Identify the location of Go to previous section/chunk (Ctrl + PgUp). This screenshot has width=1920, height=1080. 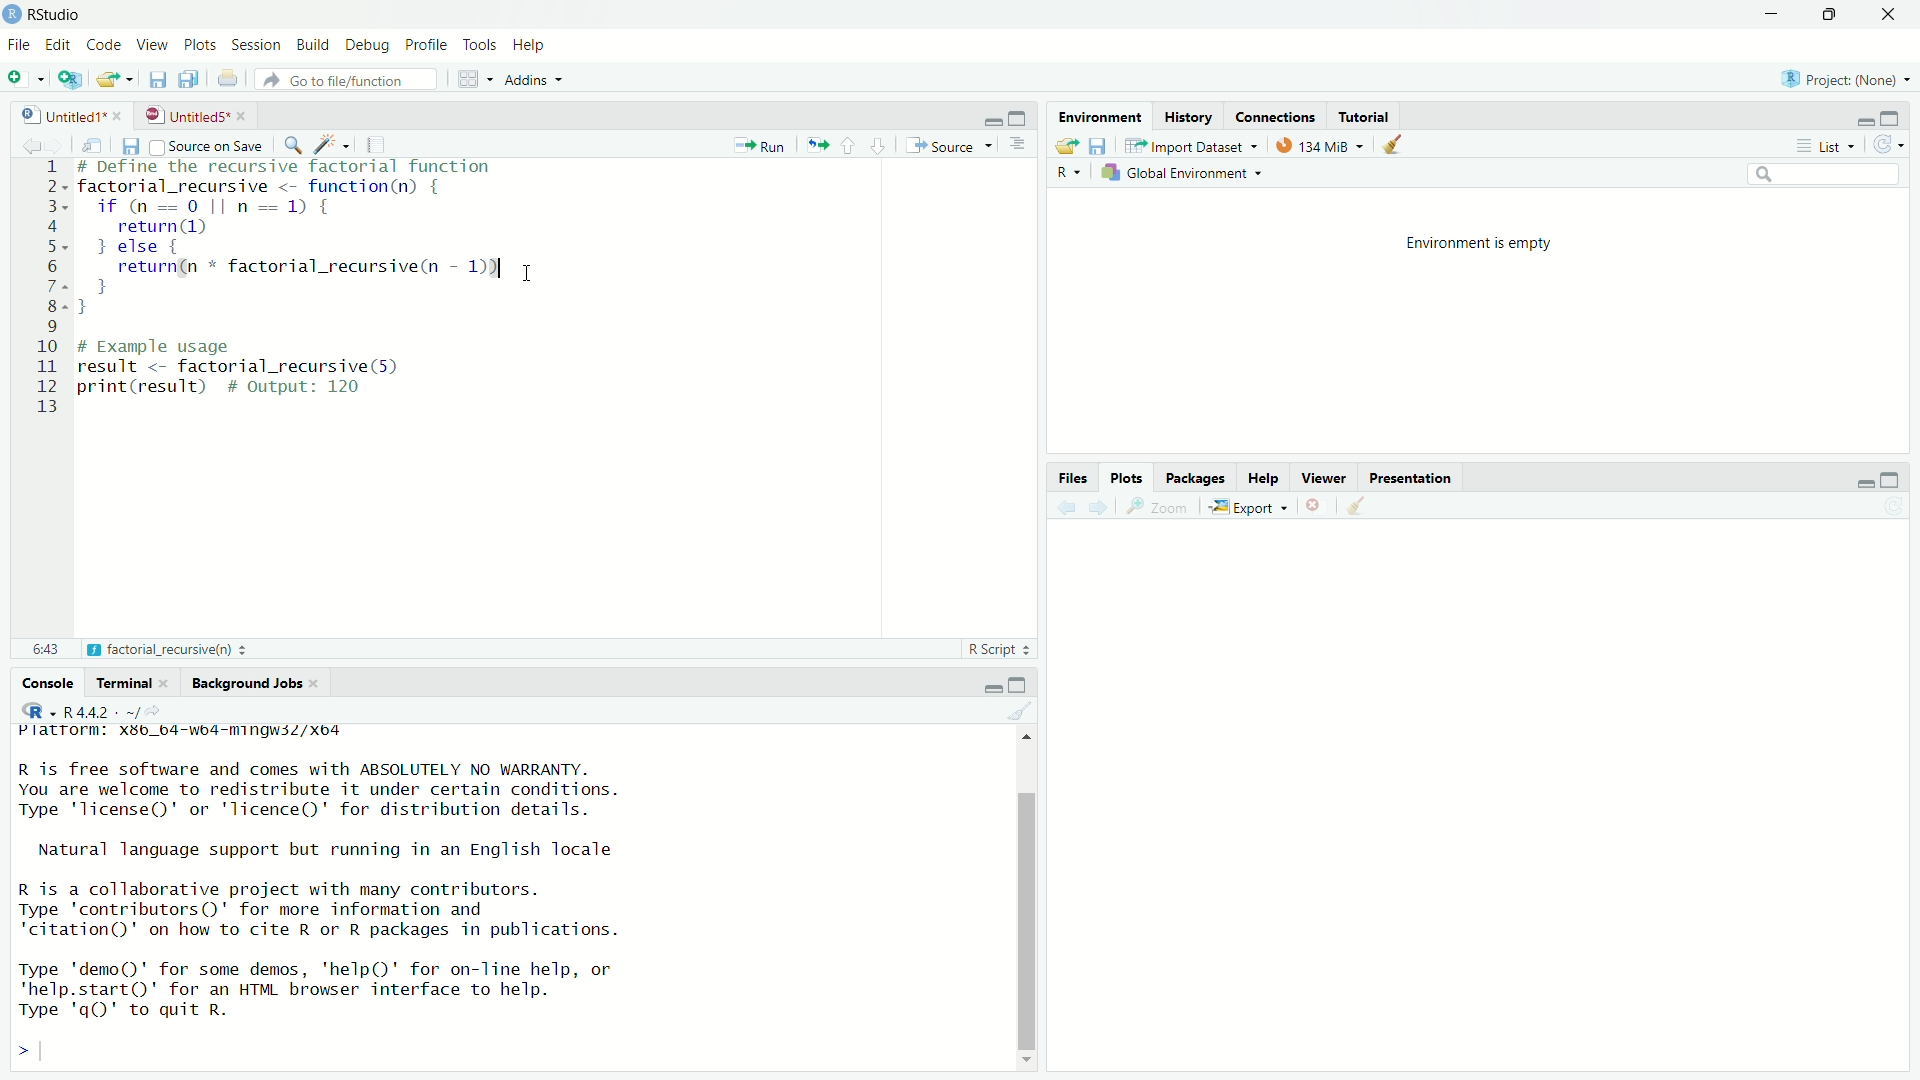
(851, 144).